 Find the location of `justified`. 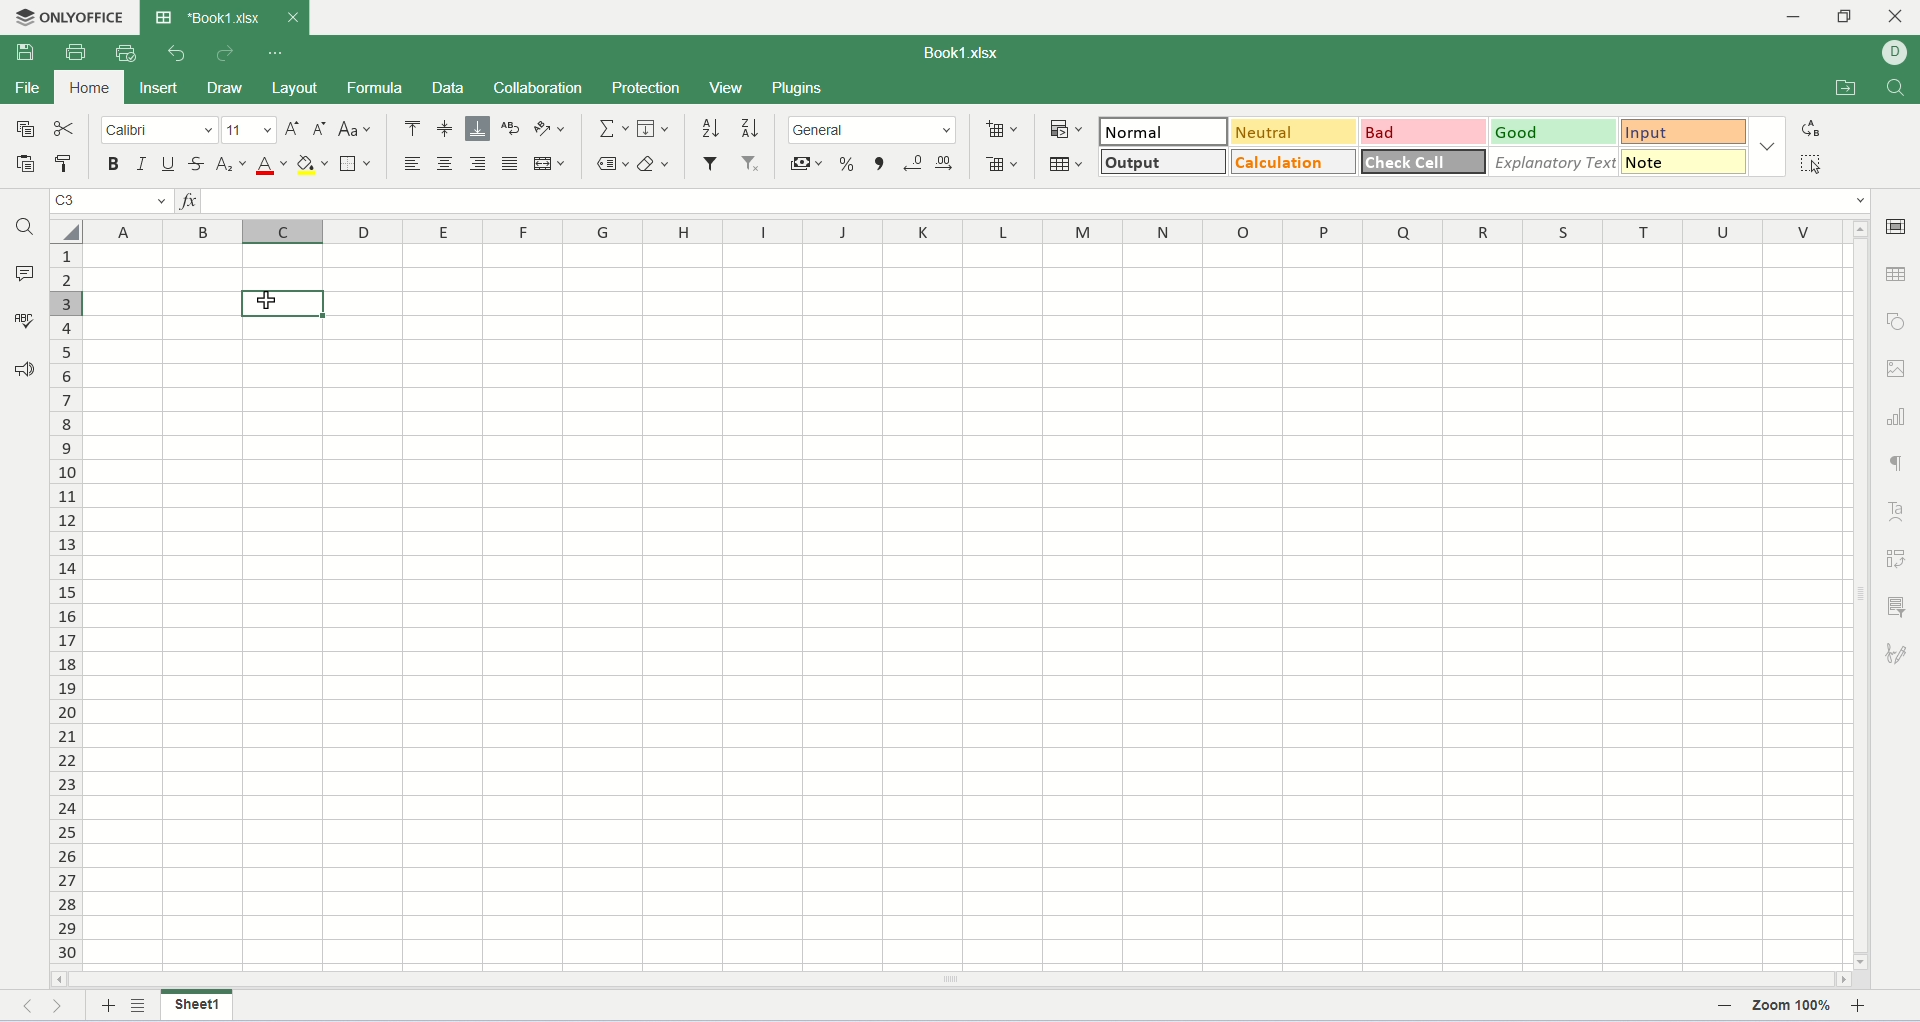

justified is located at coordinates (511, 164).